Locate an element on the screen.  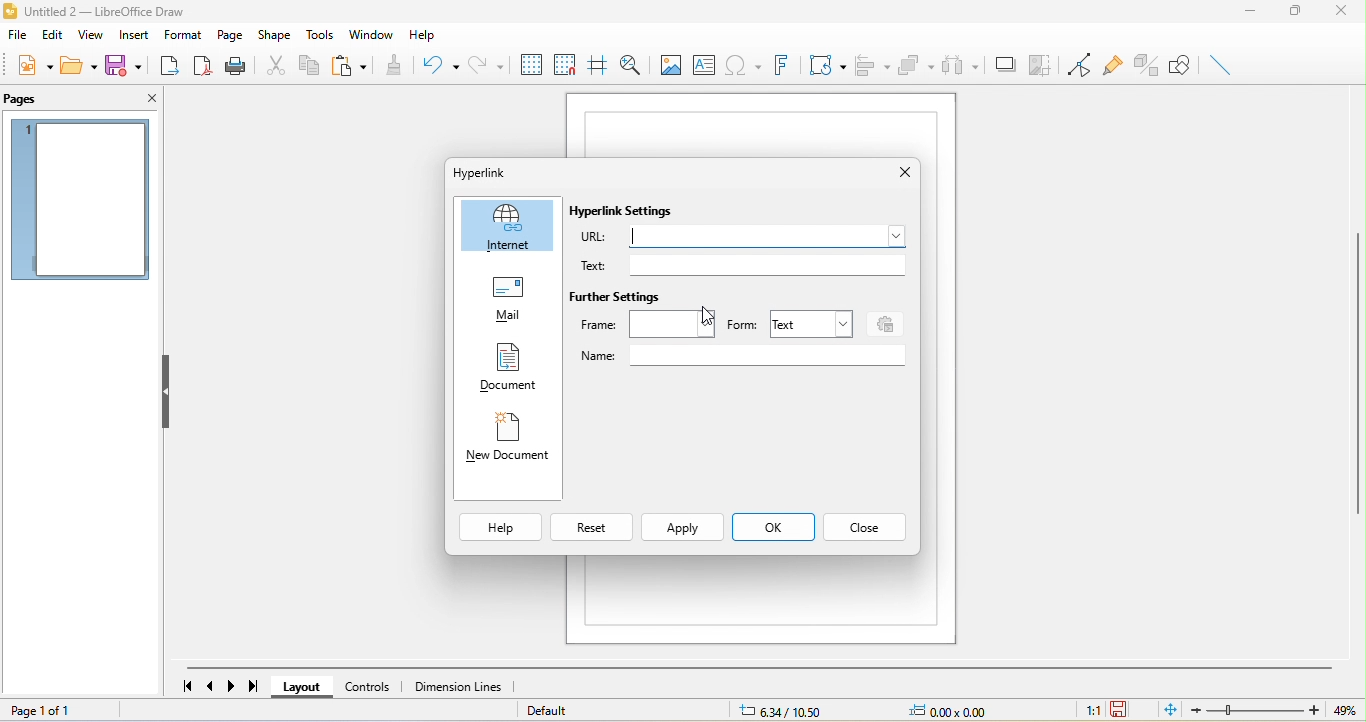
hyperlink settings is located at coordinates (634, 214).